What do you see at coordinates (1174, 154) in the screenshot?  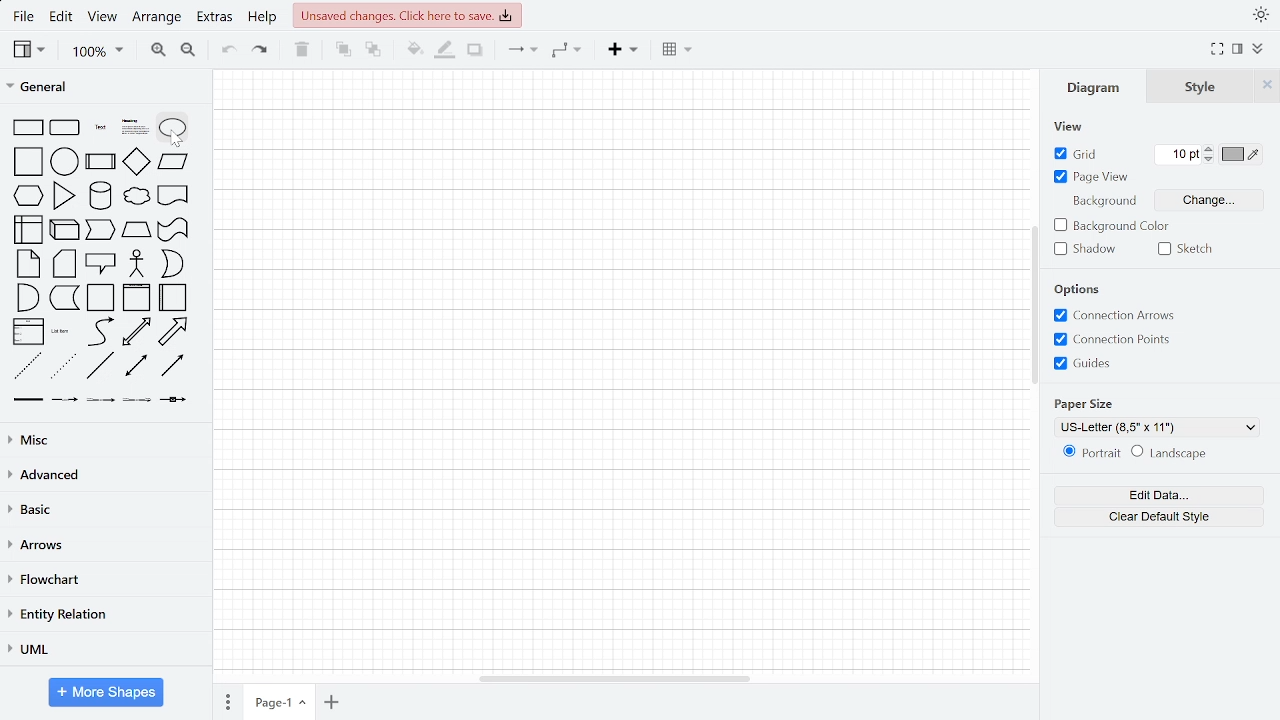 I see `Current grid pt` at bounding box center [1174, 154].